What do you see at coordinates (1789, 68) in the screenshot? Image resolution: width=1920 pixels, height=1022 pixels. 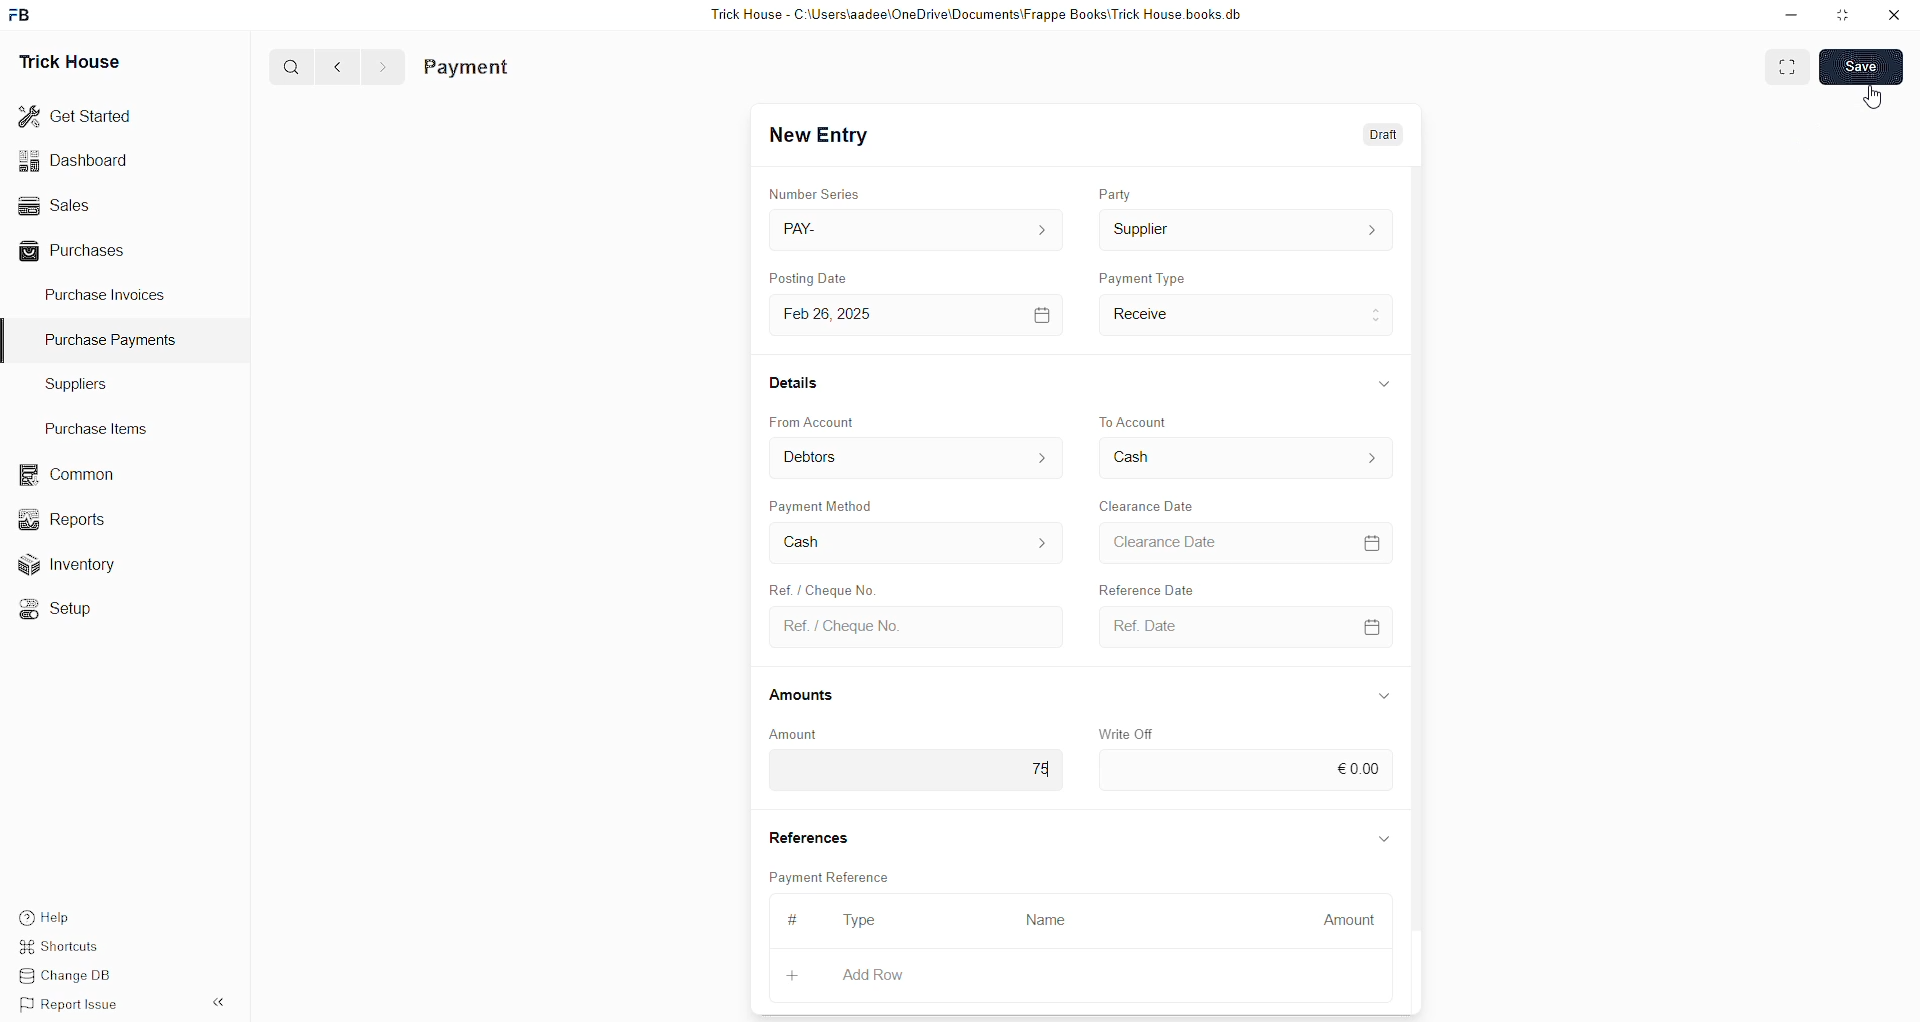 I see `toggle between form and full width` at bounding box center [1789, 68].